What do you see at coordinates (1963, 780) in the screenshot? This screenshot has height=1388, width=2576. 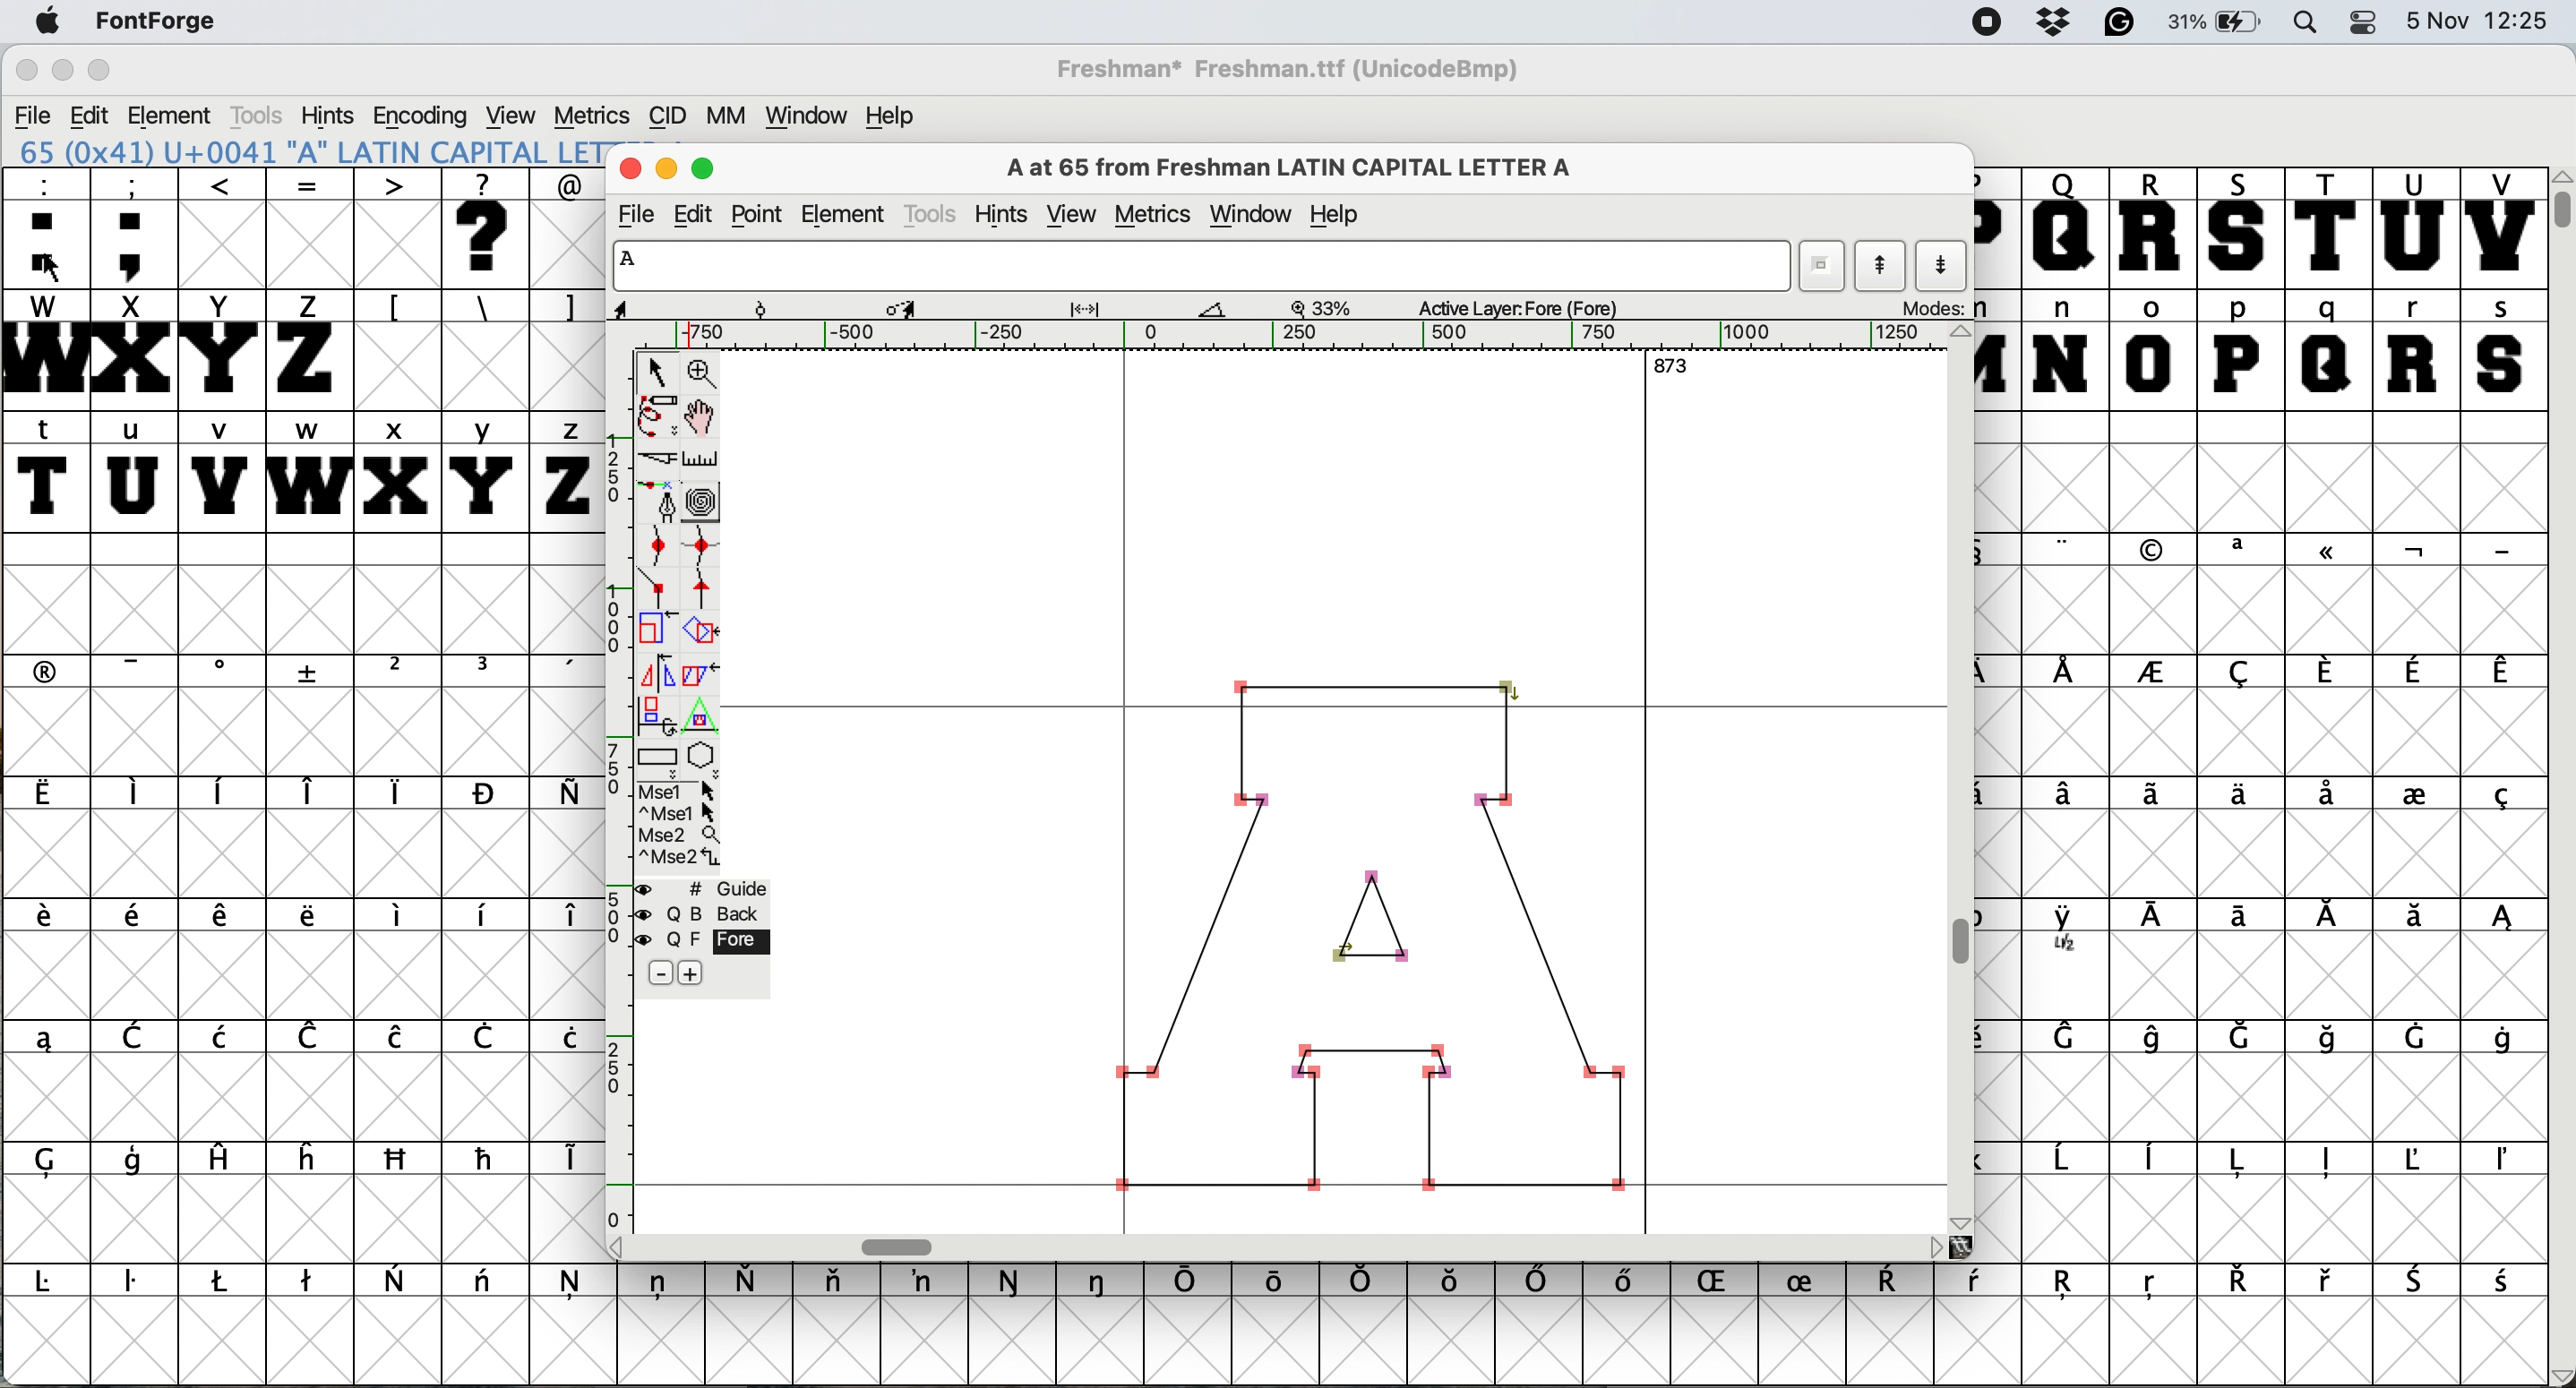 I see `vertical scroll bar` at bounding box center [1963, 780].